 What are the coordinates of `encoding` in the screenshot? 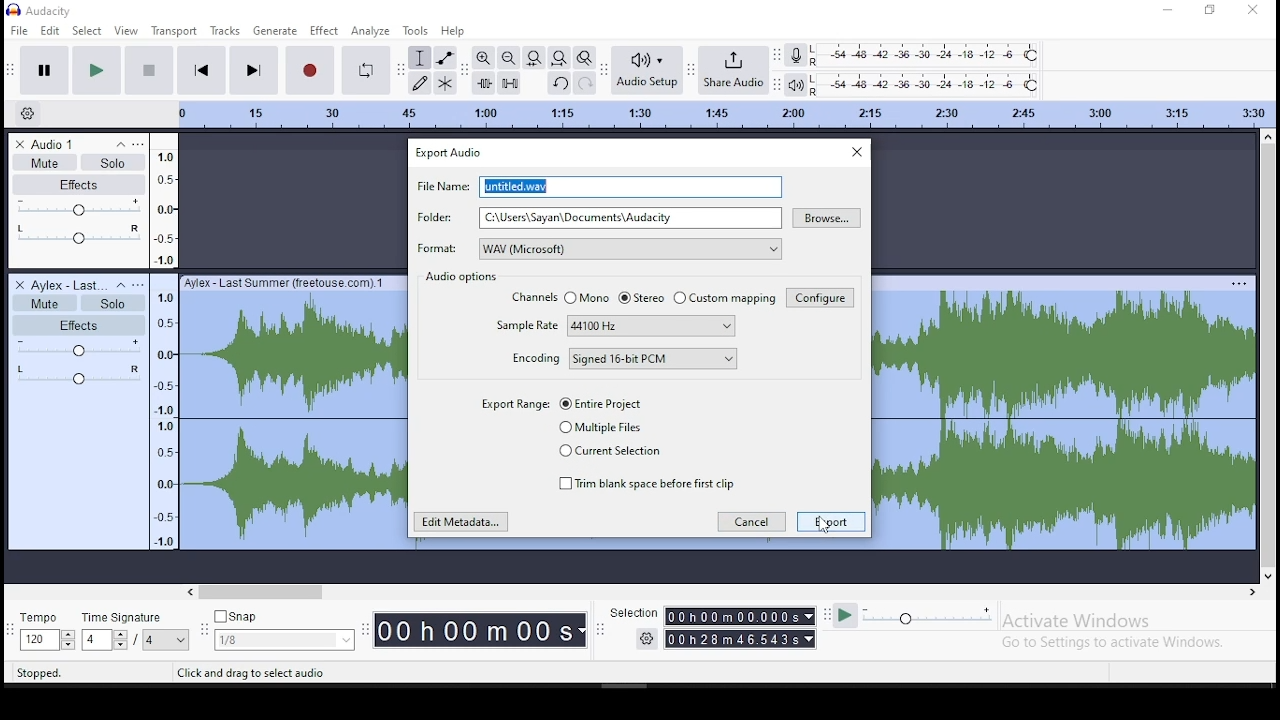 It's located at (619, 359).